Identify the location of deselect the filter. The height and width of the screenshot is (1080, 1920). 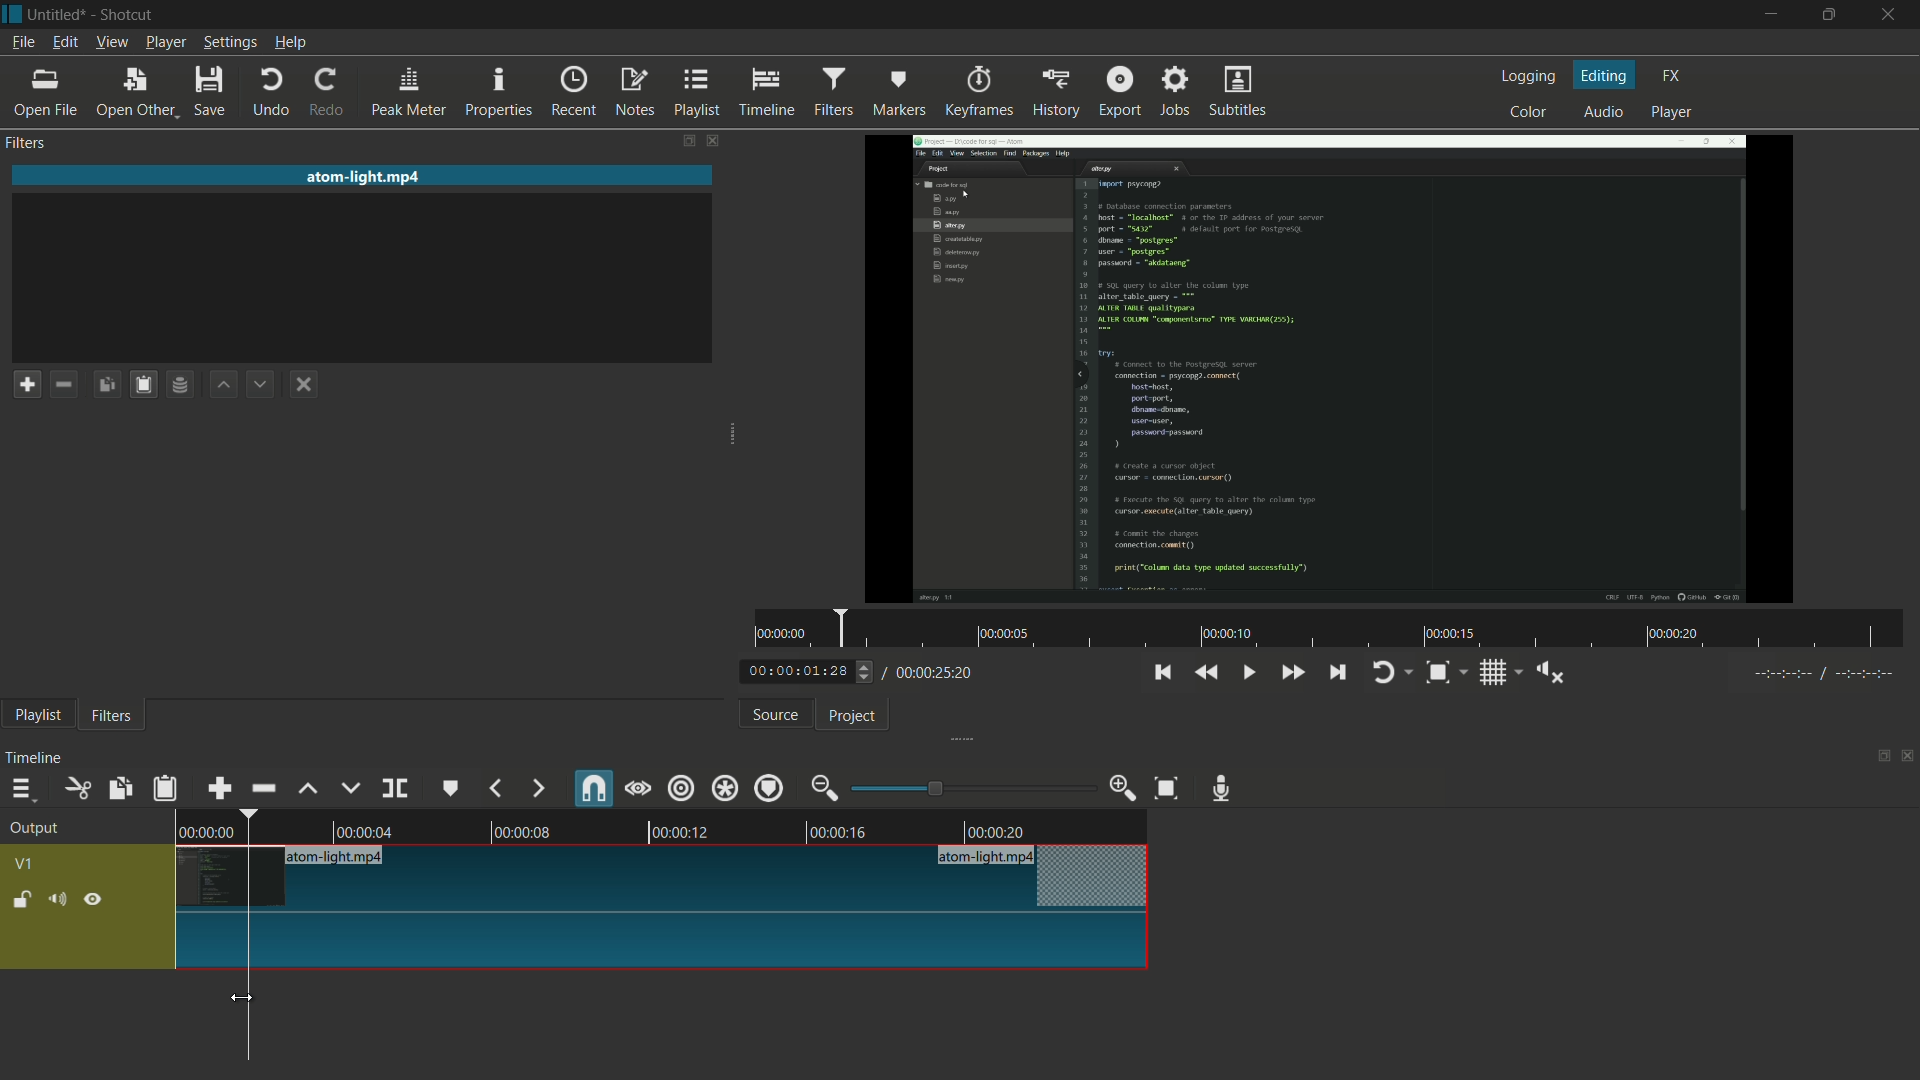
(308, 385).